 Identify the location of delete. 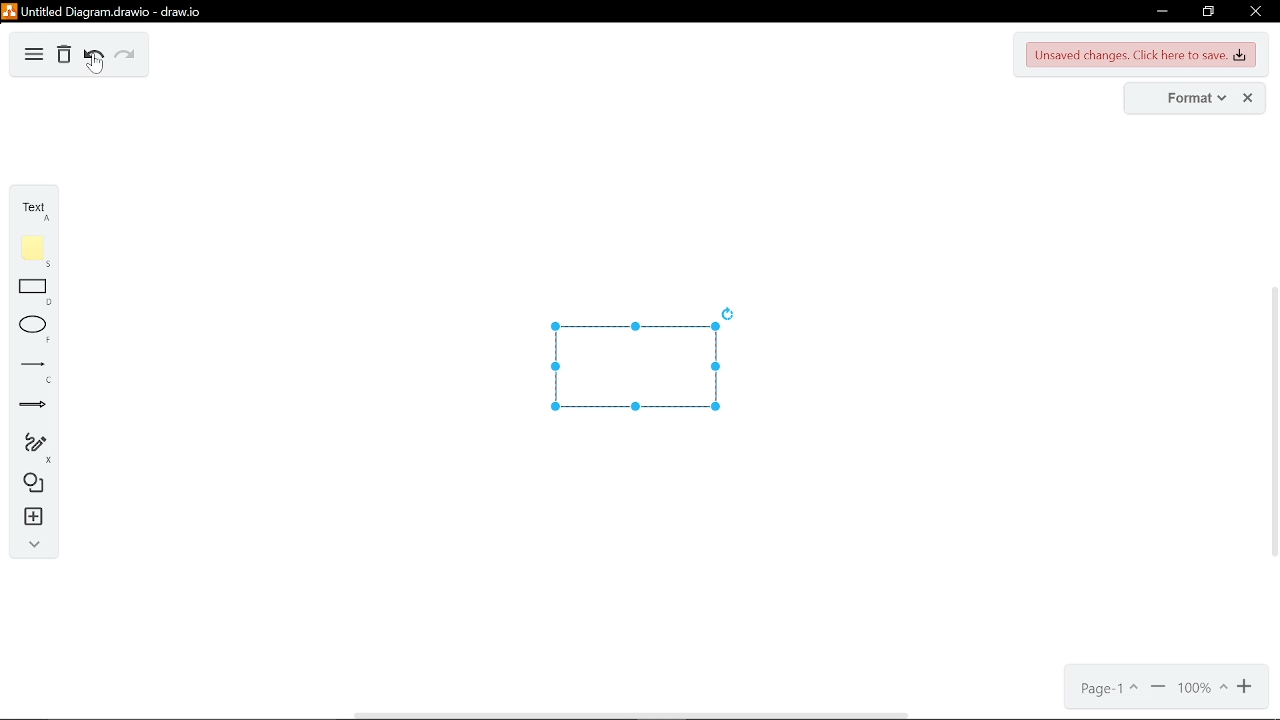
(64, 55).